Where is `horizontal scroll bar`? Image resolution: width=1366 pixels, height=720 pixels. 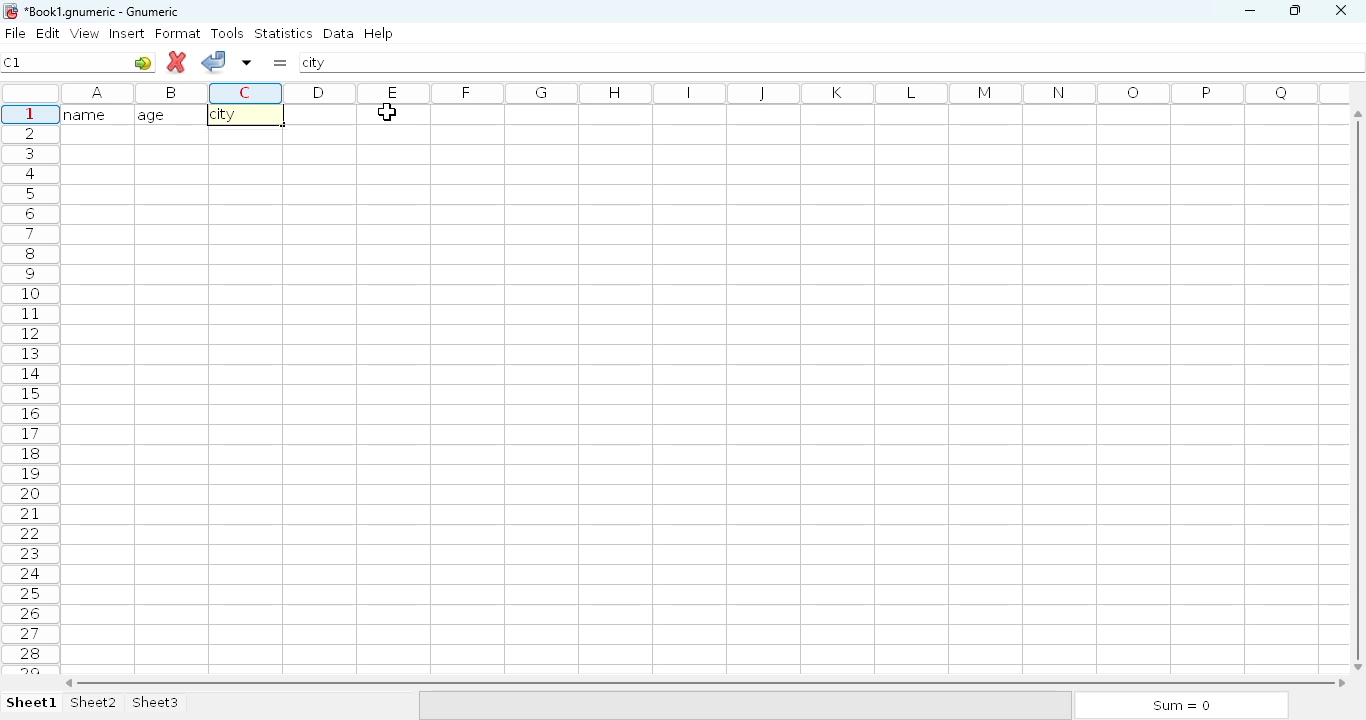
horizontal scroll bar is located at coordinates (705, 683).